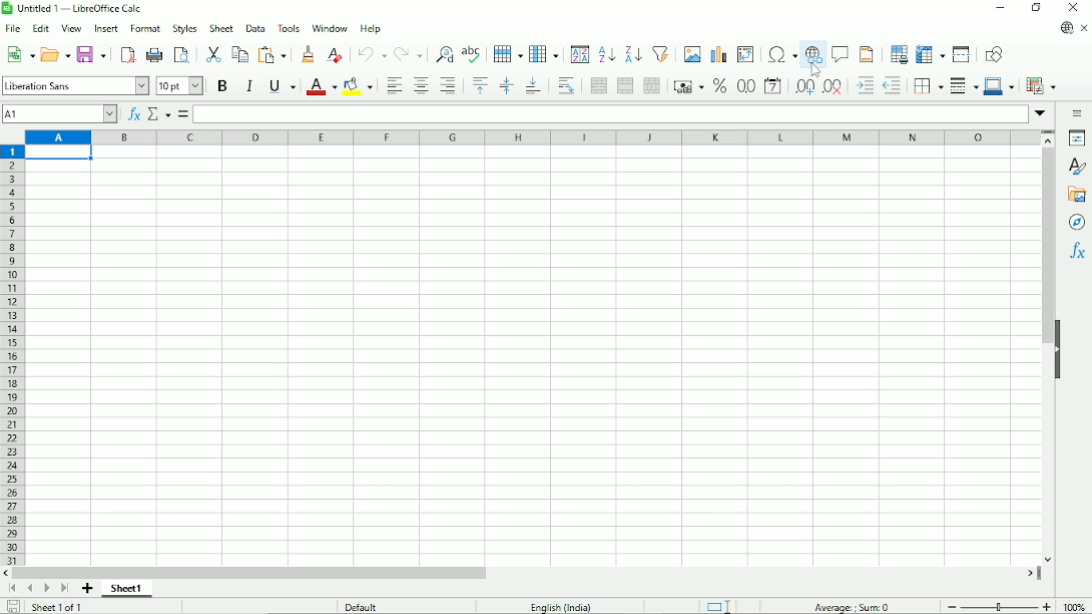 The height and width of the screenshot is (614, 1092). What do you see at coordinates (579, 54) in the screenshot?
I see `Sort` at bounding box center [579, 54].